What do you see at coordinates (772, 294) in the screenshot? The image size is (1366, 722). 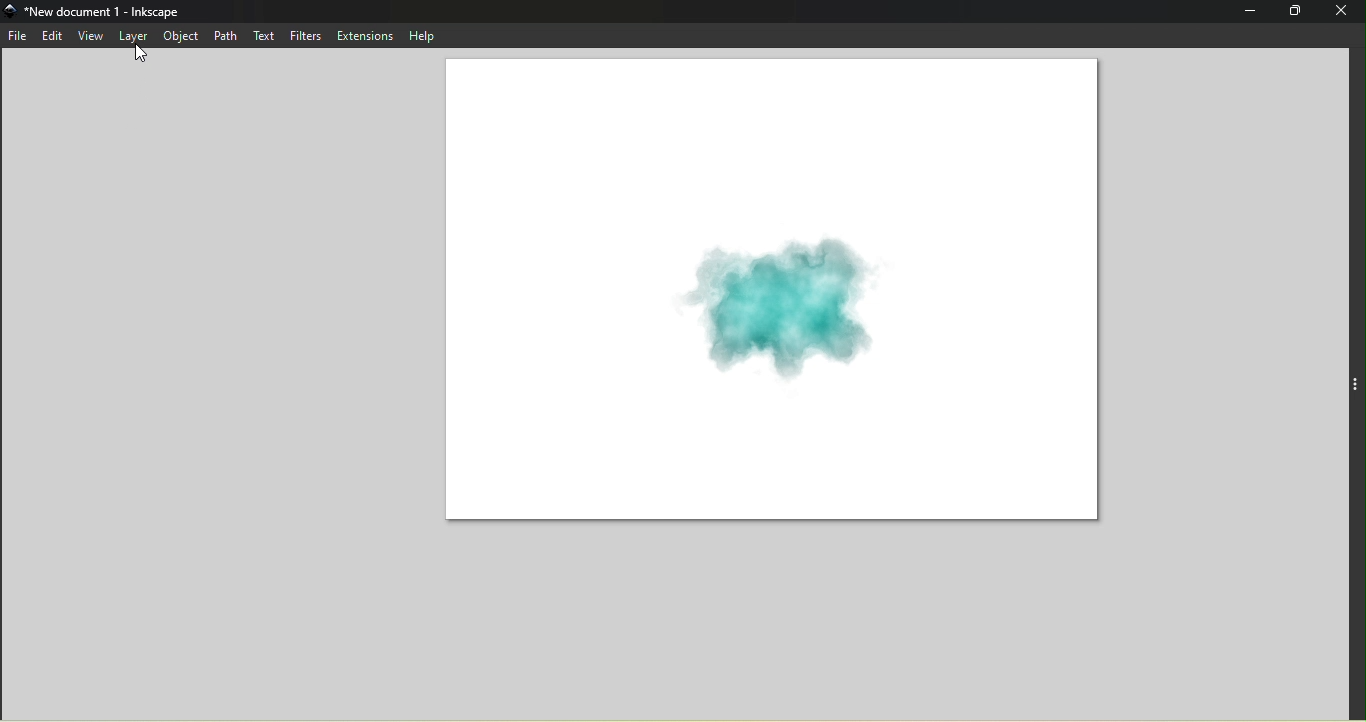 I see `Canvas showing some shape` at bounding box center [772, 294].